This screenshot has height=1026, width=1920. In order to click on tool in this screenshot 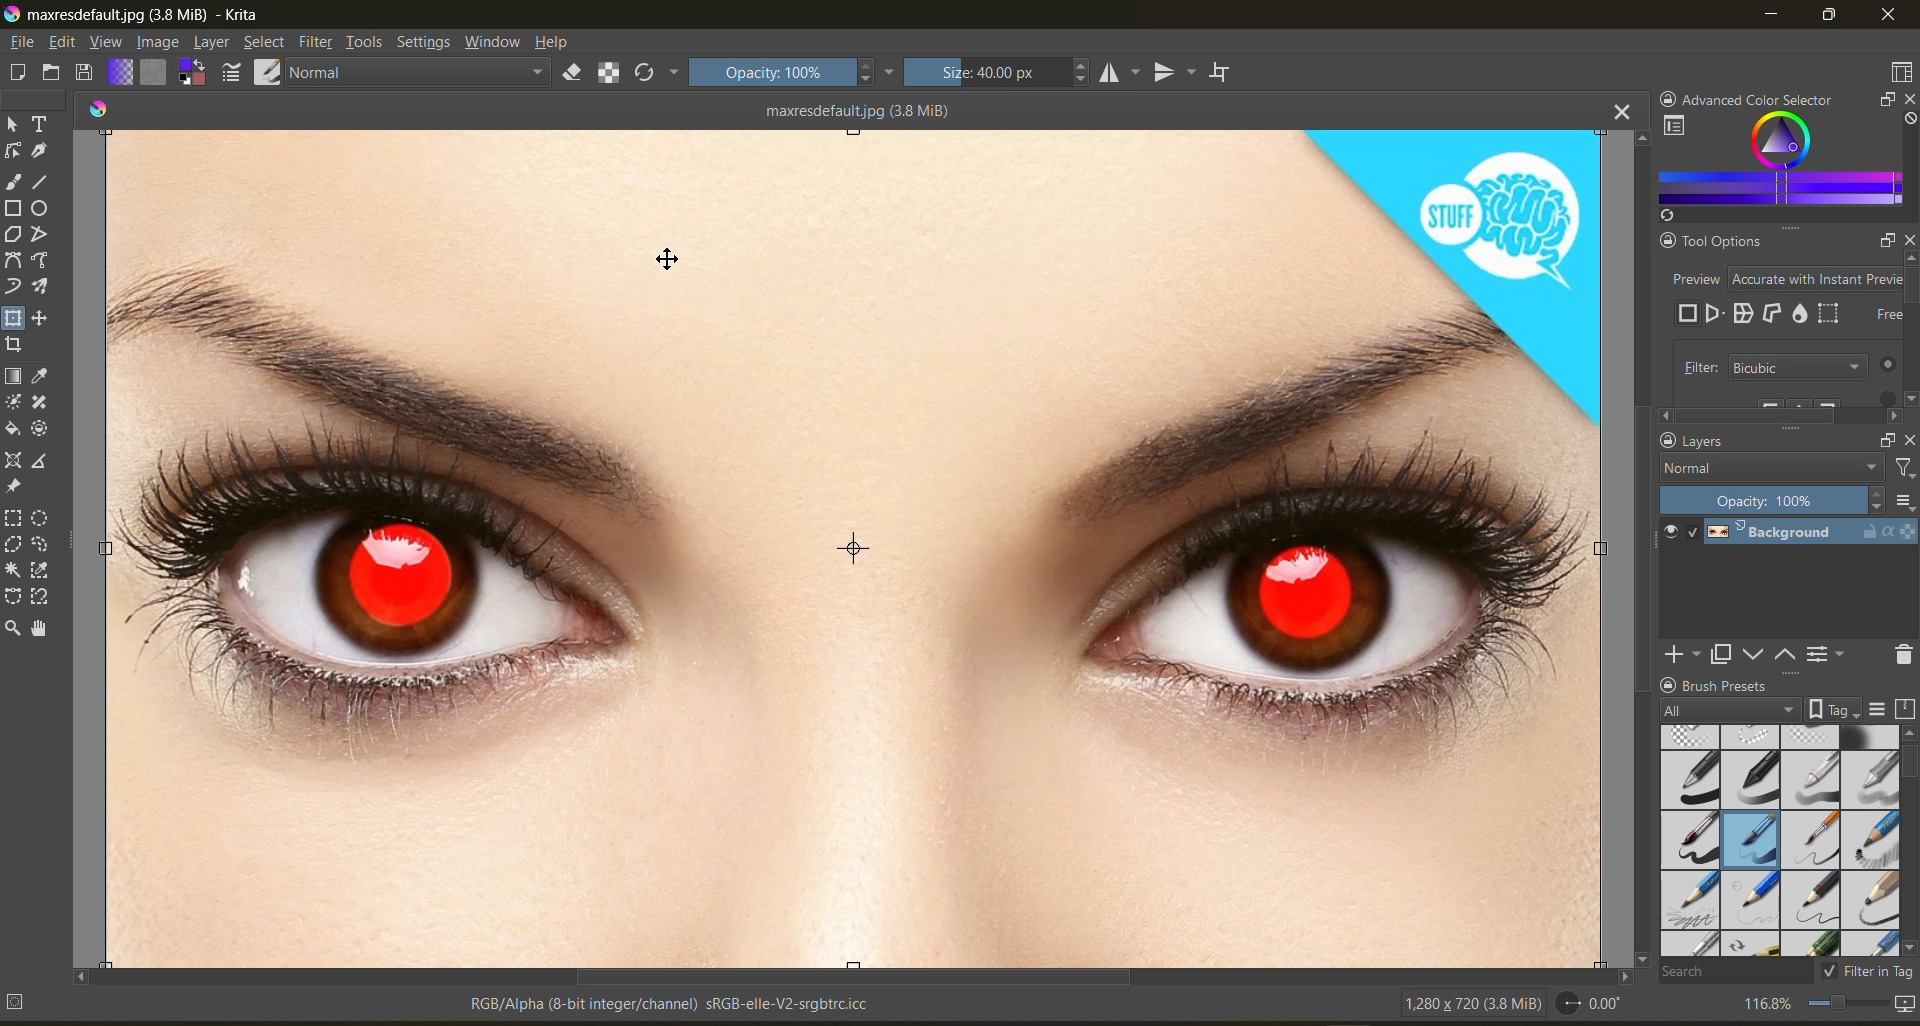, I will do `click(40, 520)`.